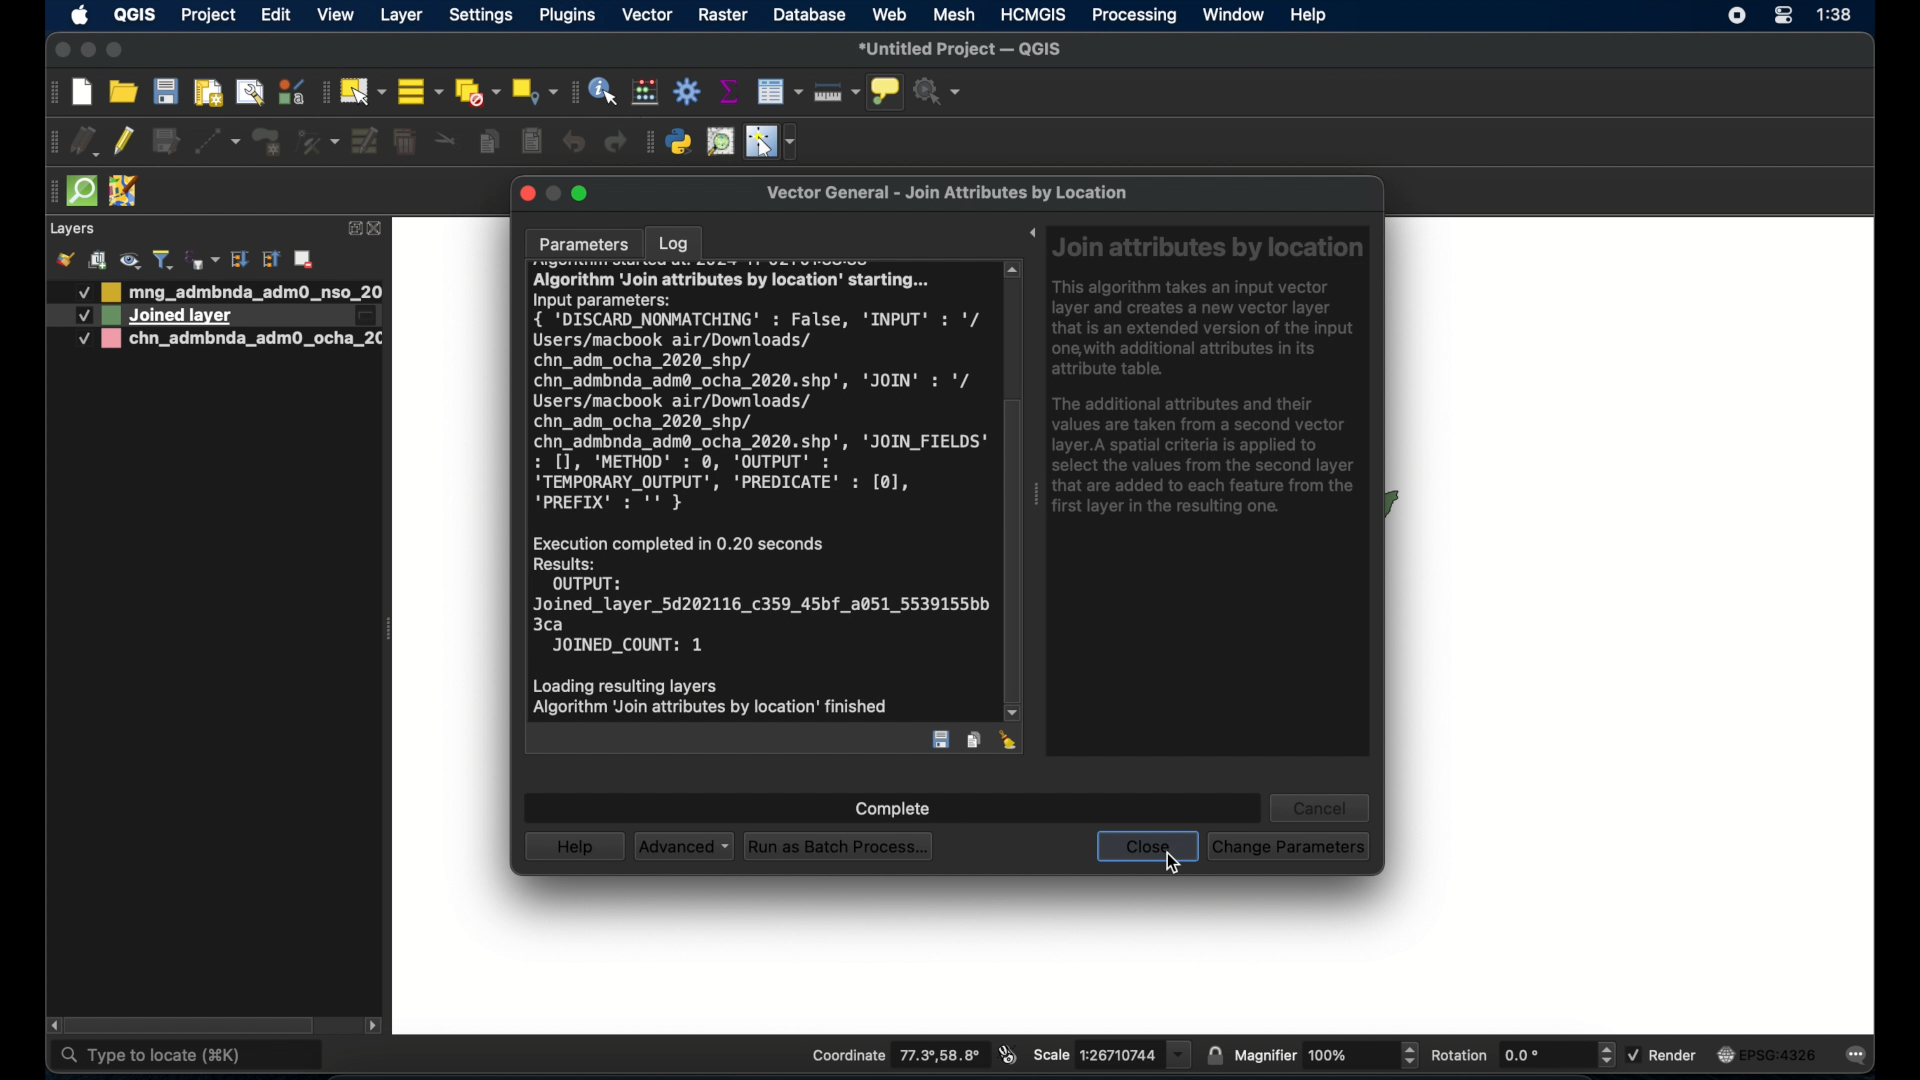 The width and height of the screenshot is (1920, 1080). I want to click on rotation, so click(1523, 1055).